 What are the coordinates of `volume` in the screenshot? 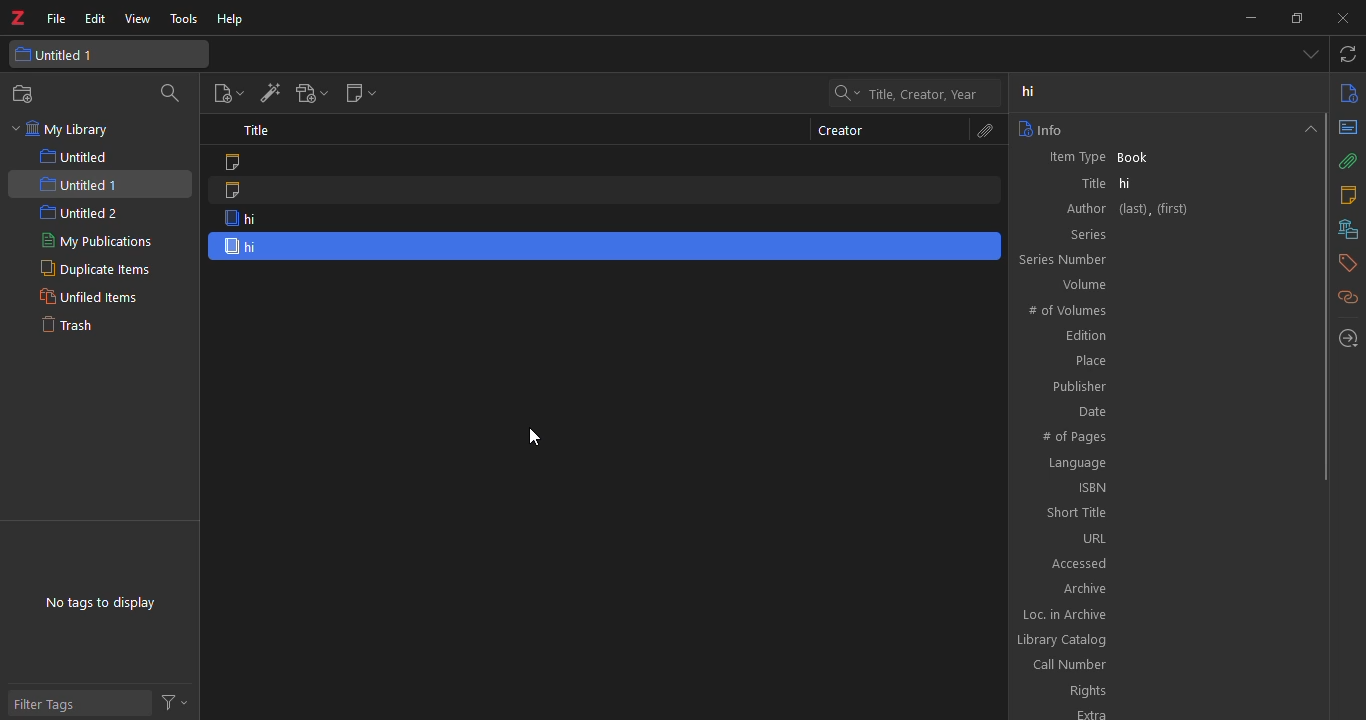 It's located at (1089, 286).